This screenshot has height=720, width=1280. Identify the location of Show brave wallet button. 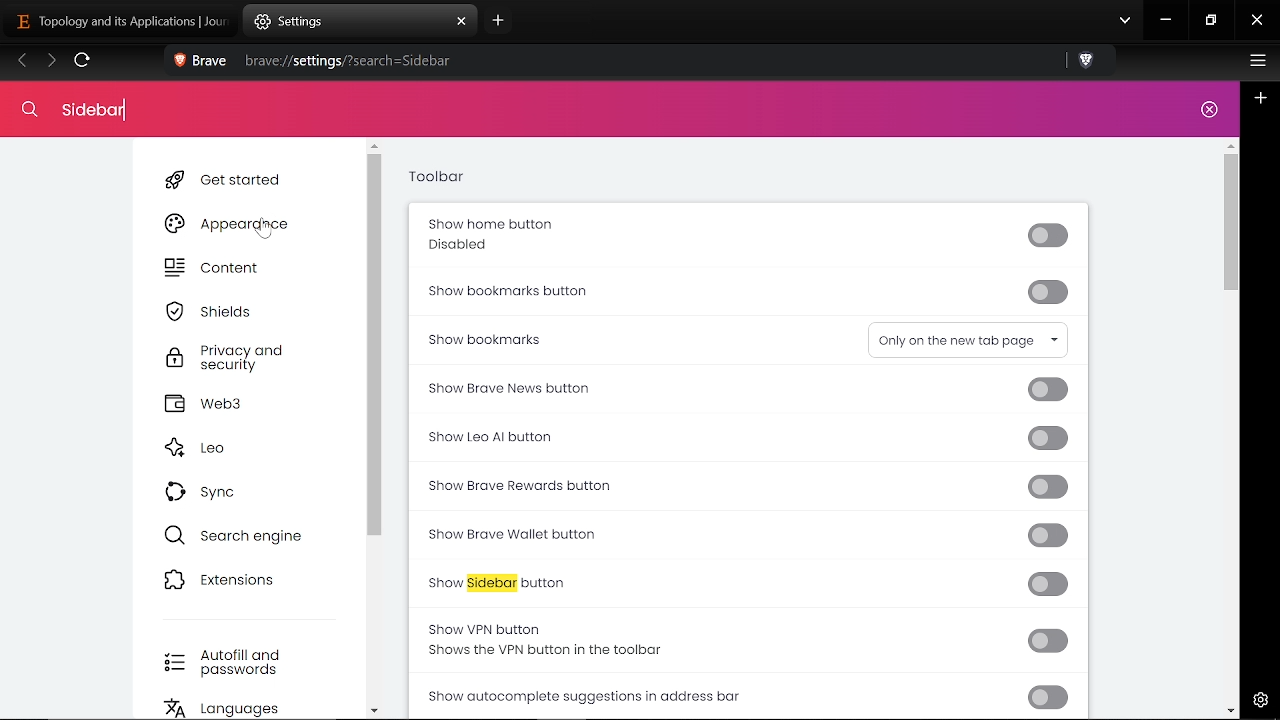
(747, 536).